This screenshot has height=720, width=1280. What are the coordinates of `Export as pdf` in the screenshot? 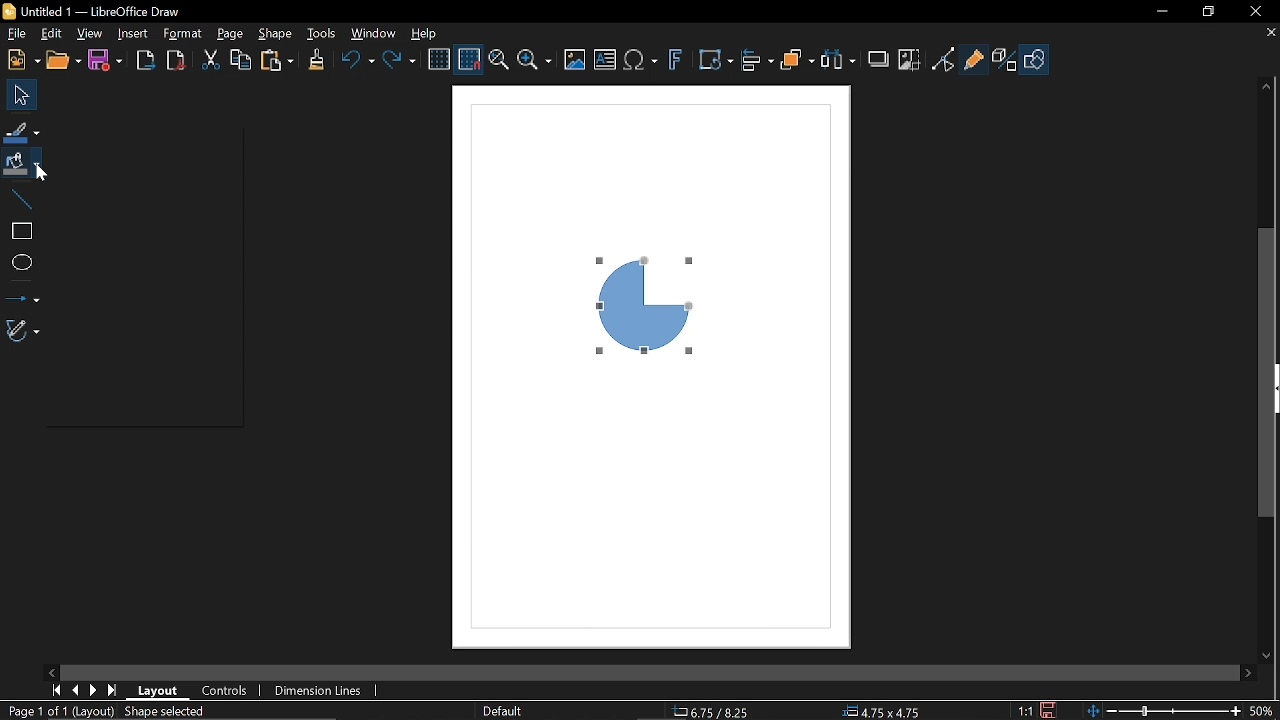 It's located at (175, 58).